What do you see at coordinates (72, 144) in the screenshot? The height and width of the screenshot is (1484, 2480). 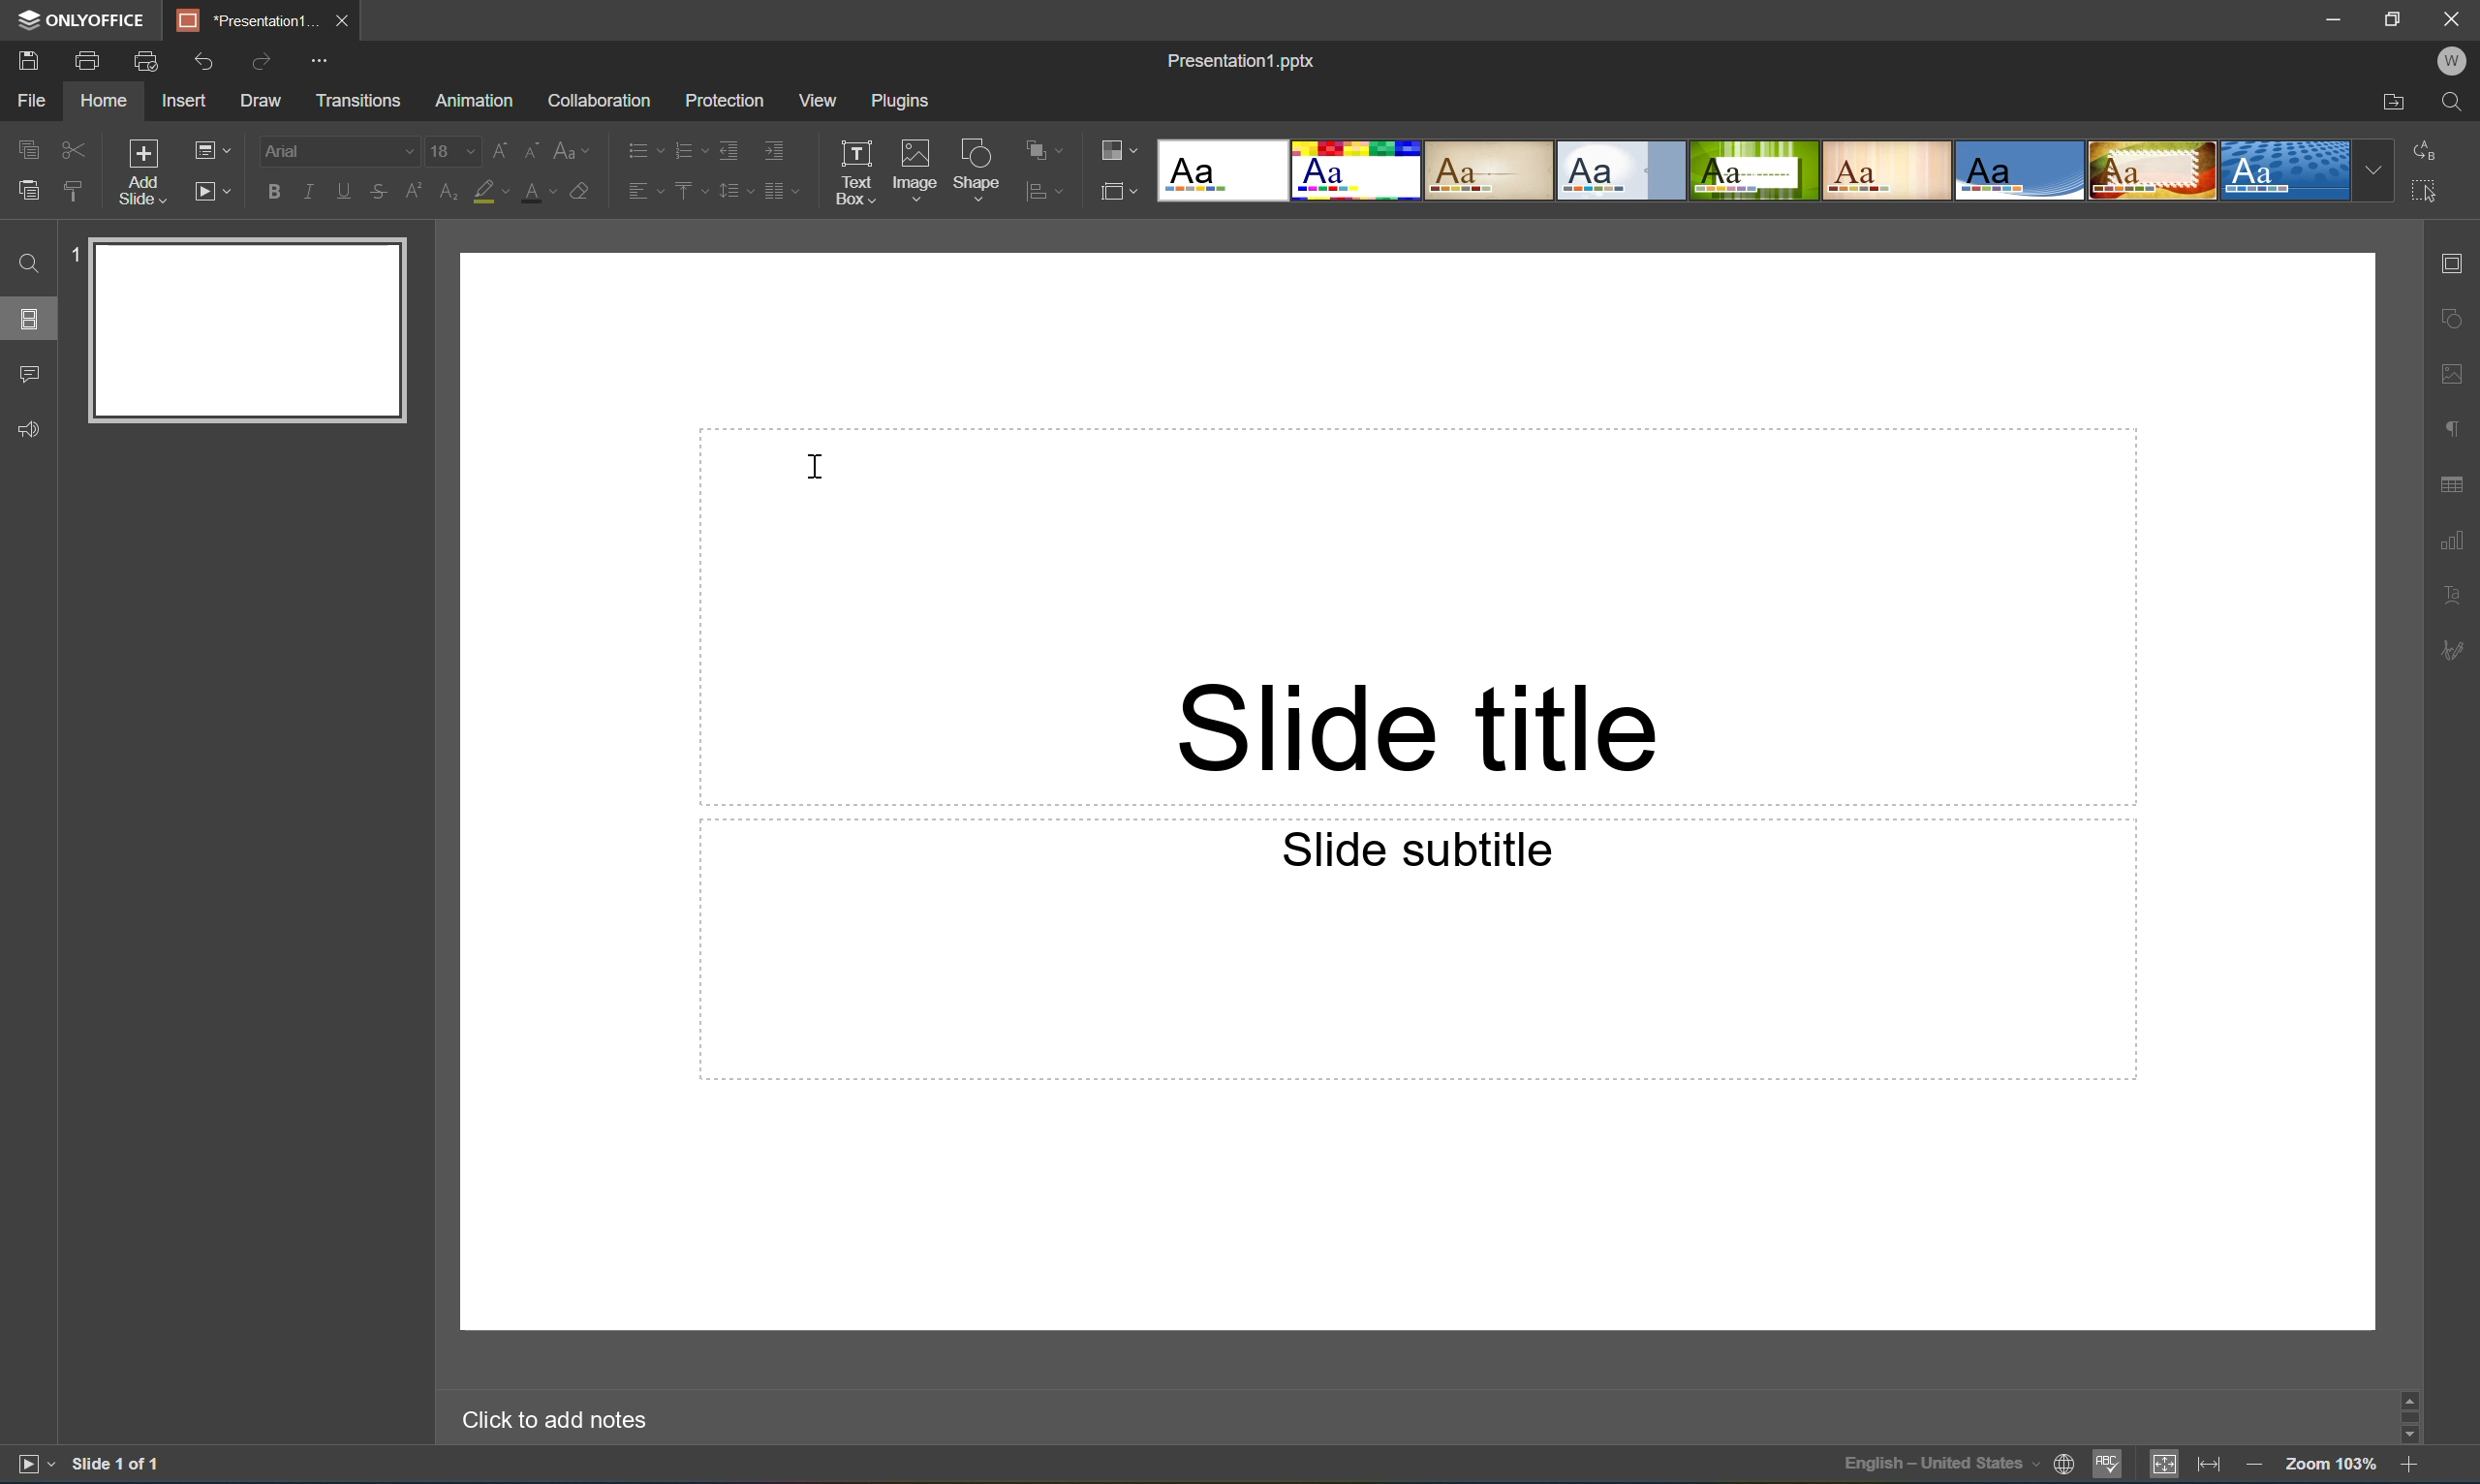 I see `Cut` at bounding box center [72, 144].